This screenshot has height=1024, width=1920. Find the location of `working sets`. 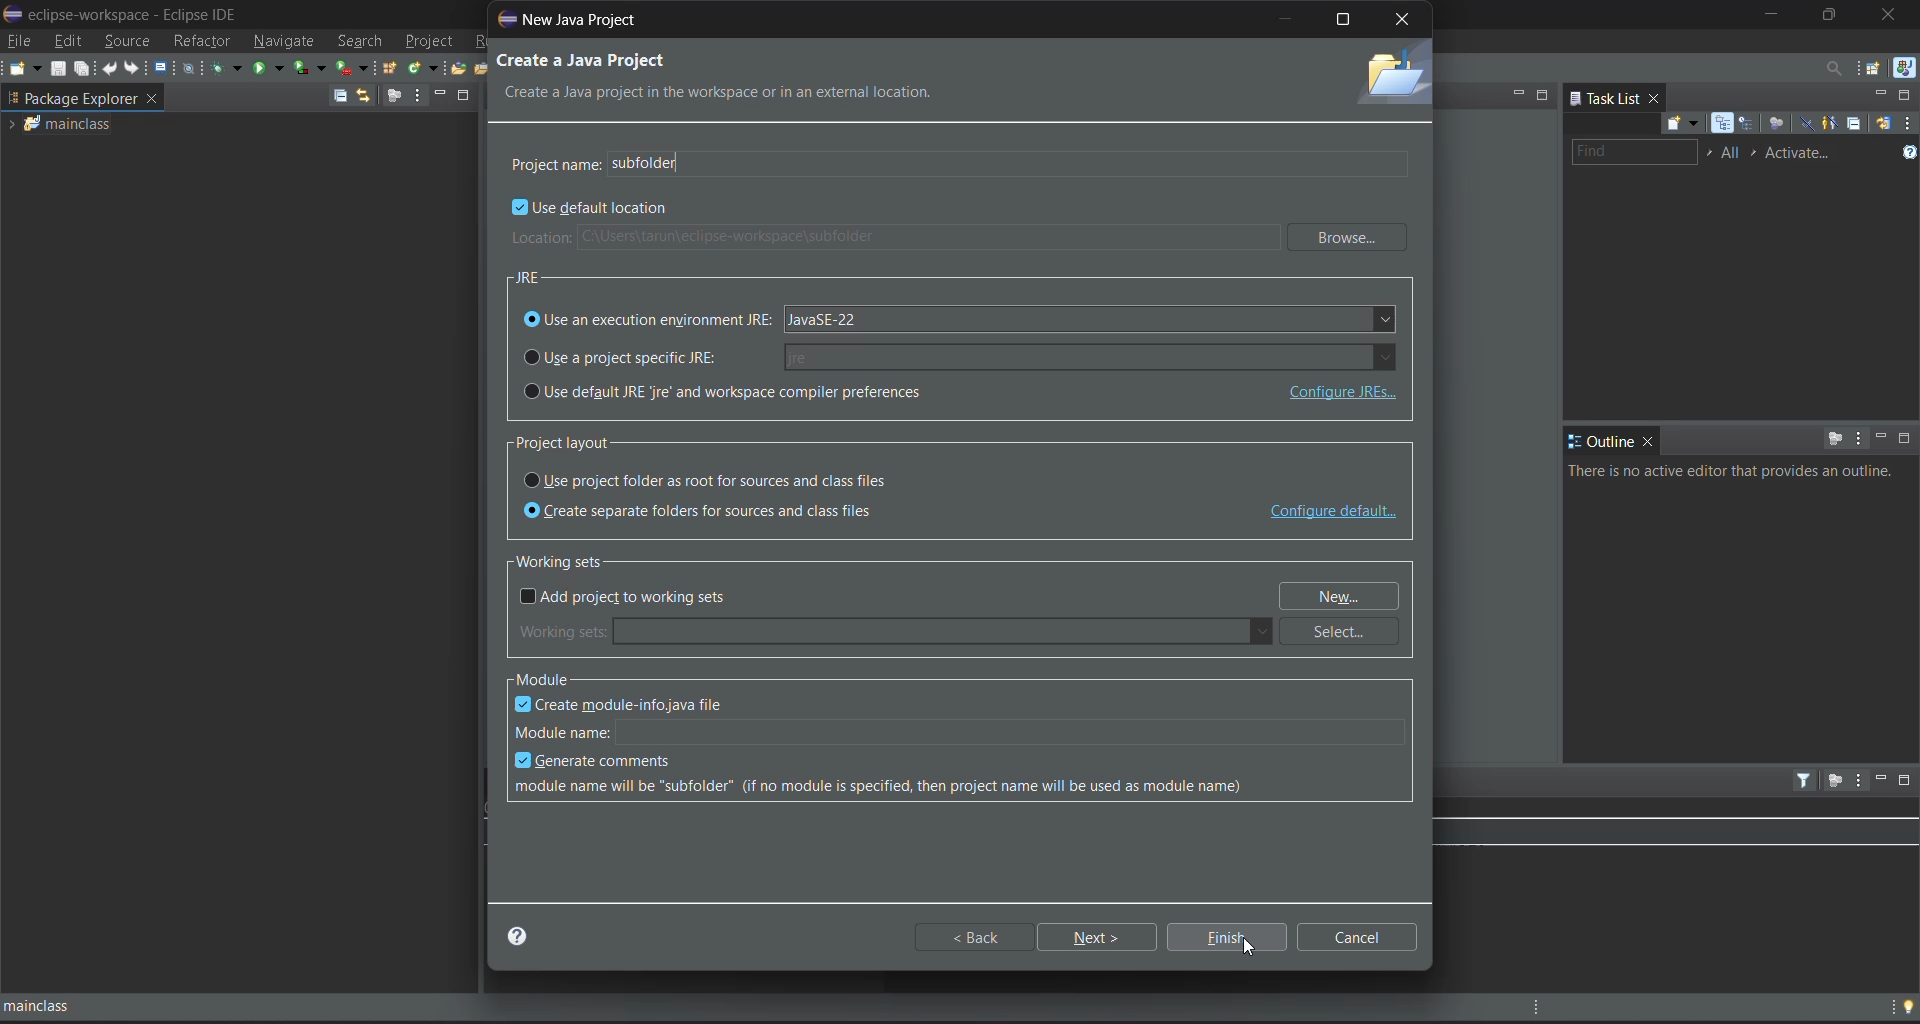

working sets is located at coordinates (569, 560).